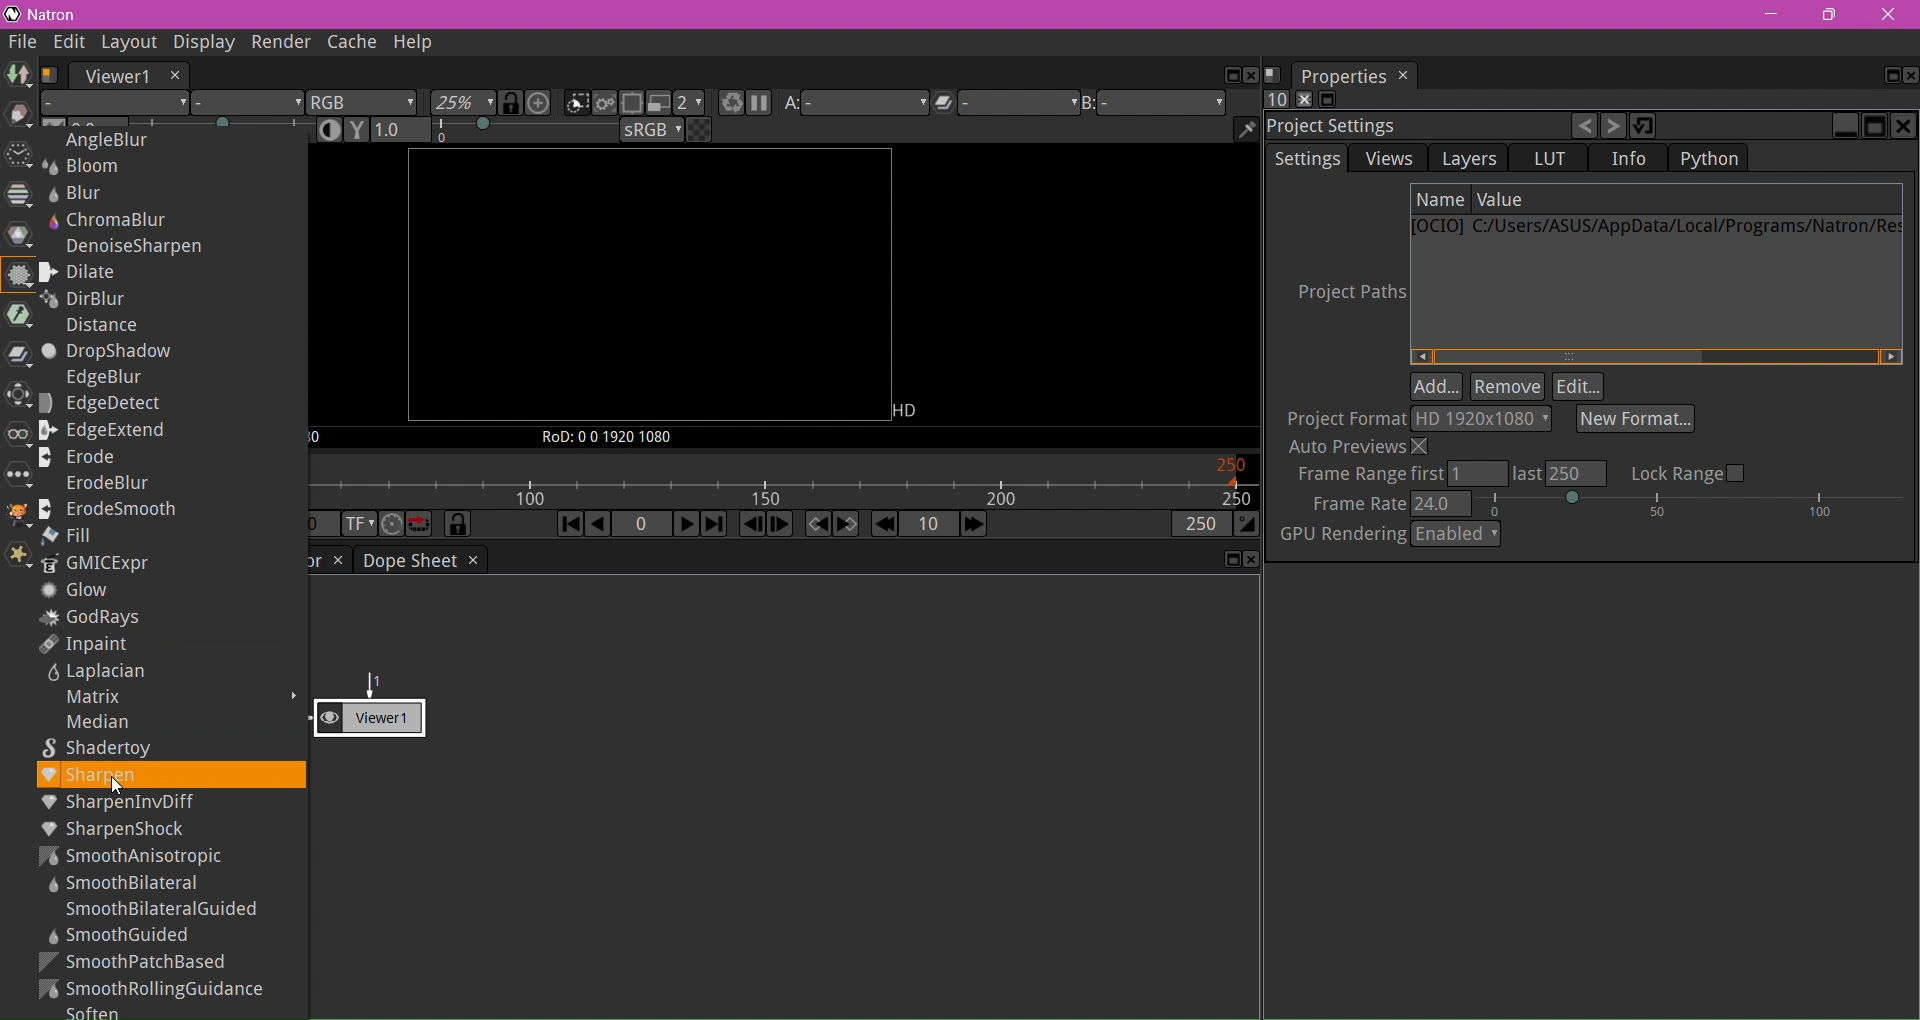 Image resolution: width=1920 pixels, height=1020 pixels. Describe the element at coordinates (779, 525) in the screenshot. I see `Next frame` at that location.